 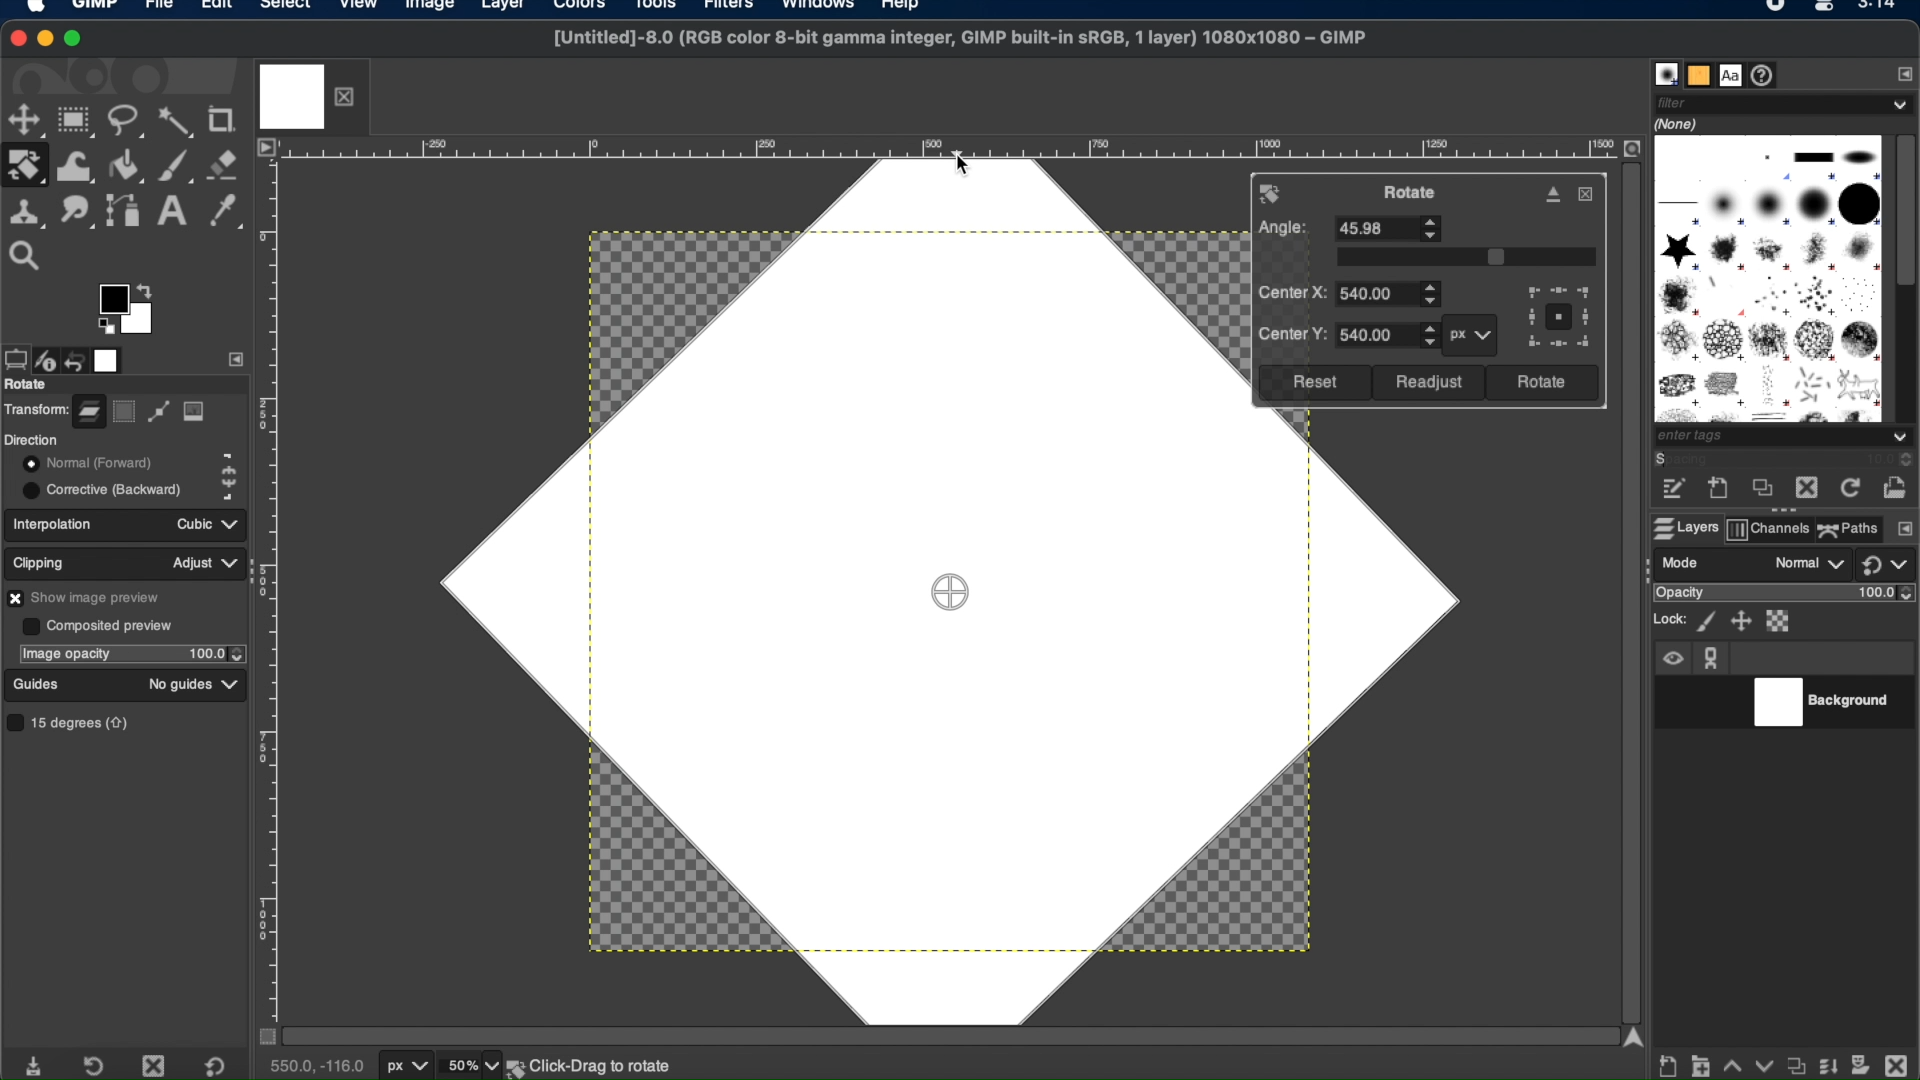 I want to click on guides, so click(x=37, y=684).